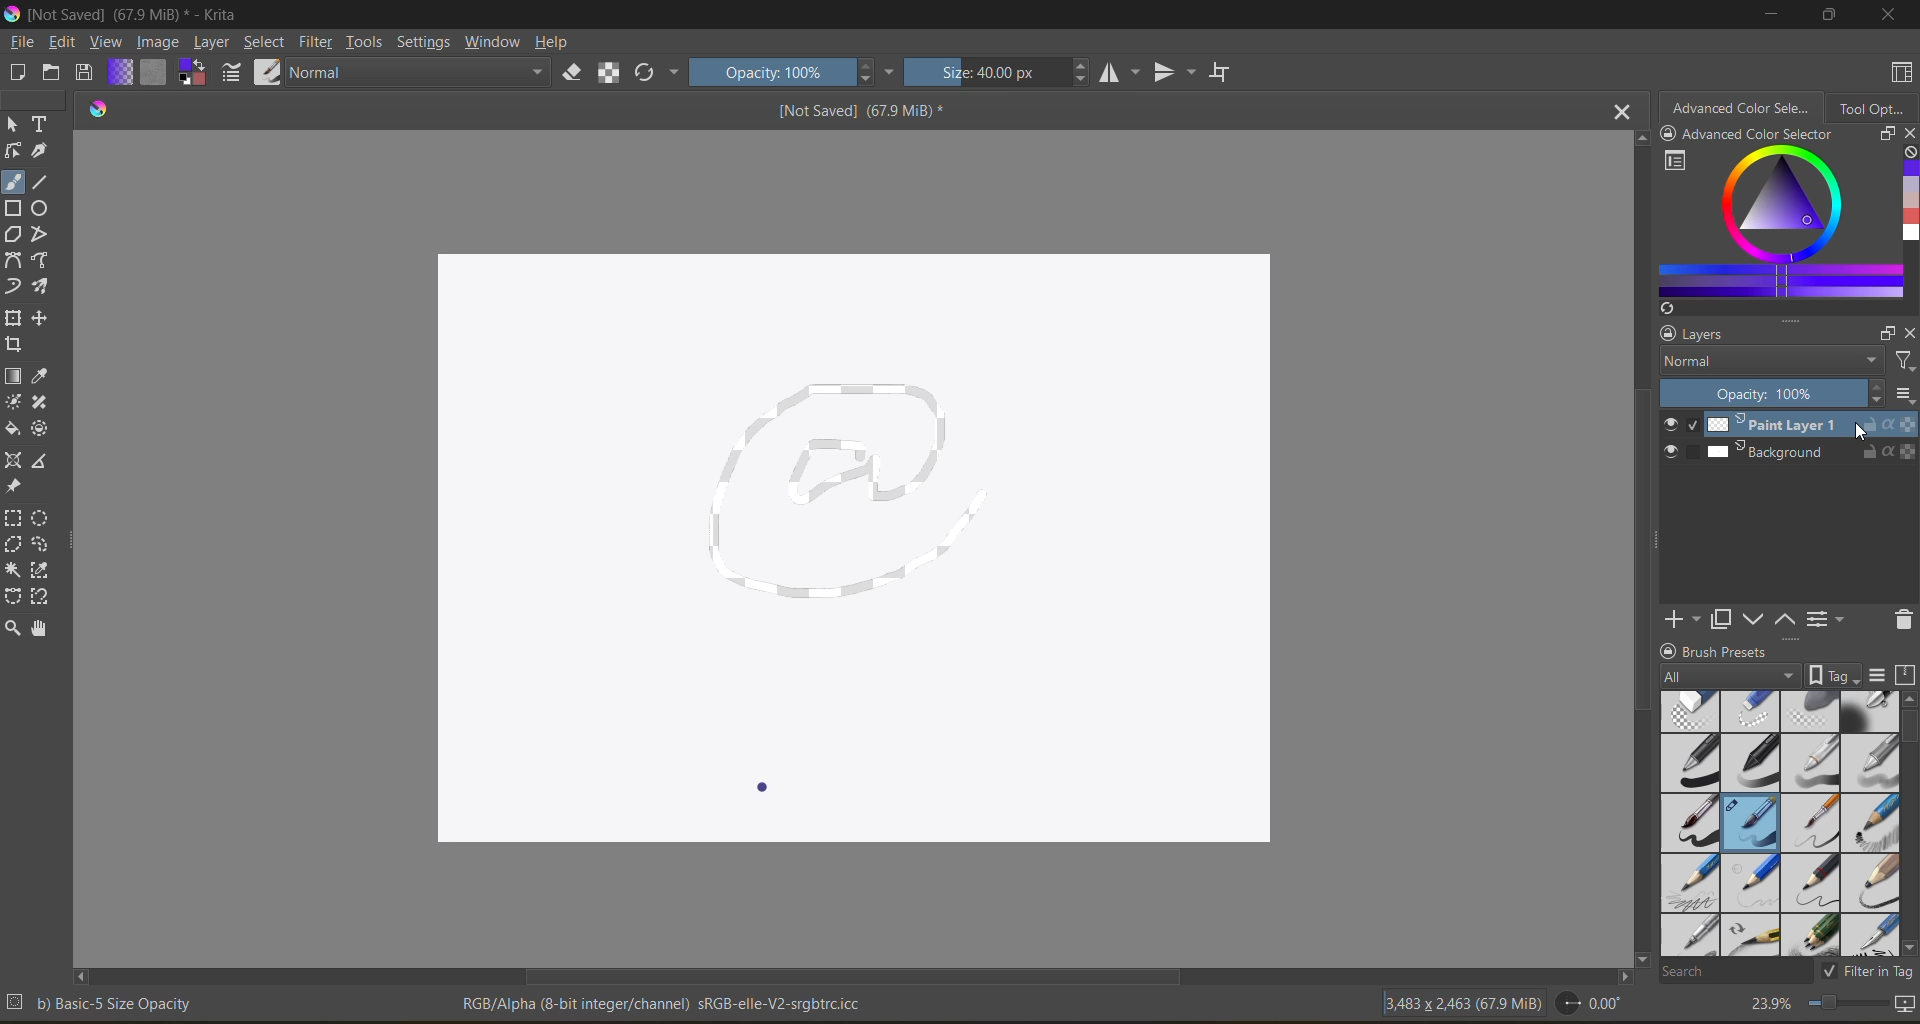 The width and height of the screenshot is (1920, 1024). I want to click on settings, so click(424, 43).